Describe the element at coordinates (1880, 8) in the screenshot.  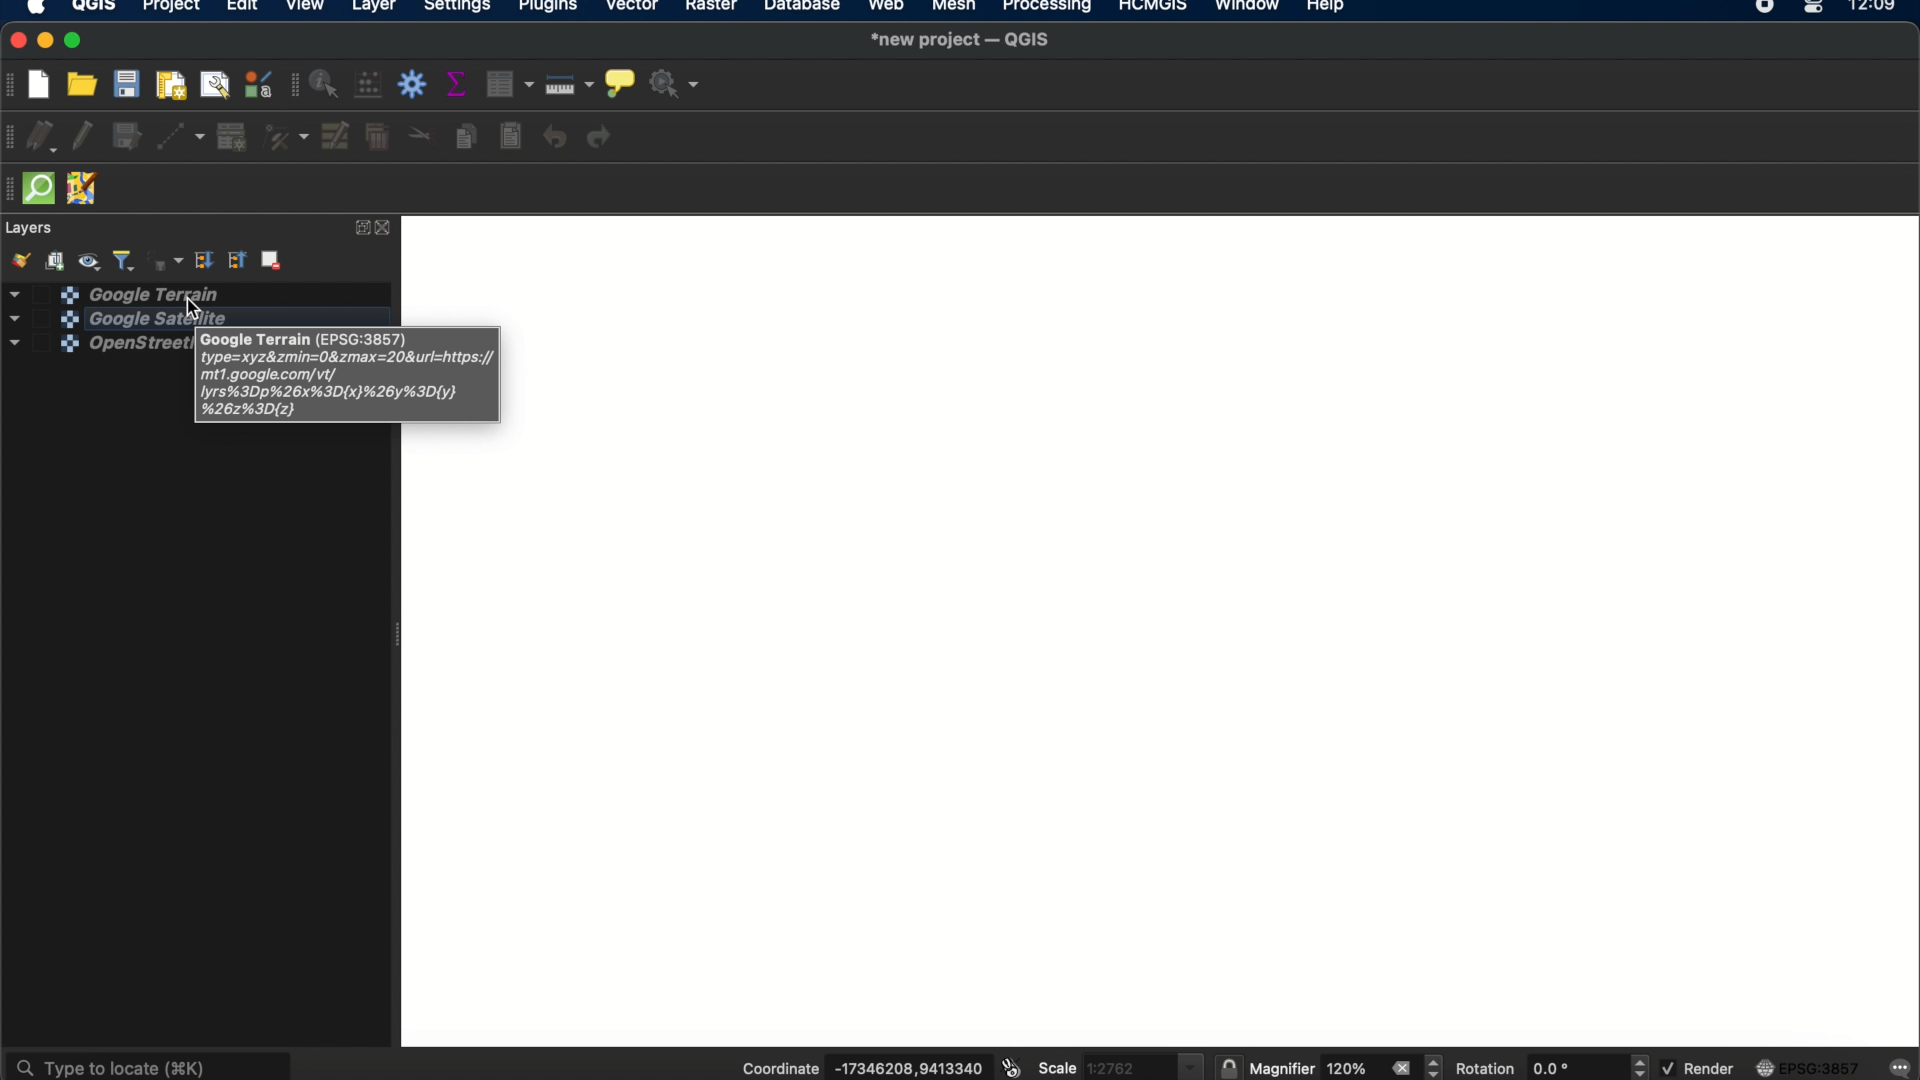
I see `12.09` at that location.